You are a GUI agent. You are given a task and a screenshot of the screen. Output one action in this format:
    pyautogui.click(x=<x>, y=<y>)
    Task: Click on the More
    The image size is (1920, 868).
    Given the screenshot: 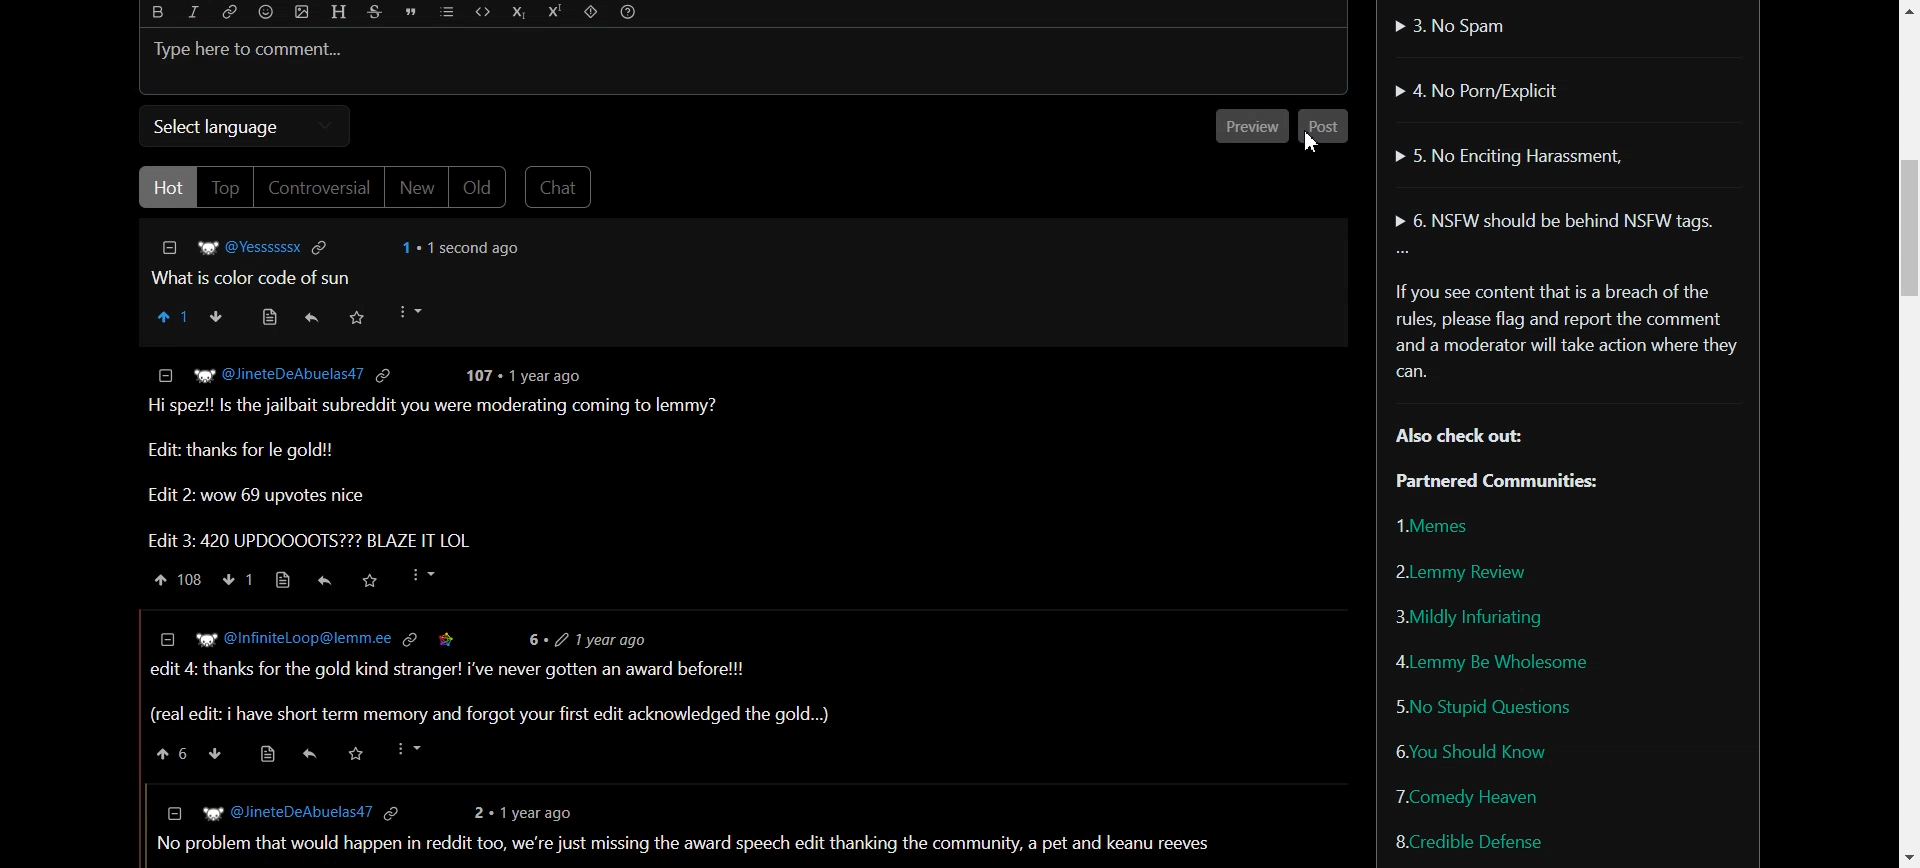 What is the action you would take?
    pyautogui.click(x=411, y=312)
    